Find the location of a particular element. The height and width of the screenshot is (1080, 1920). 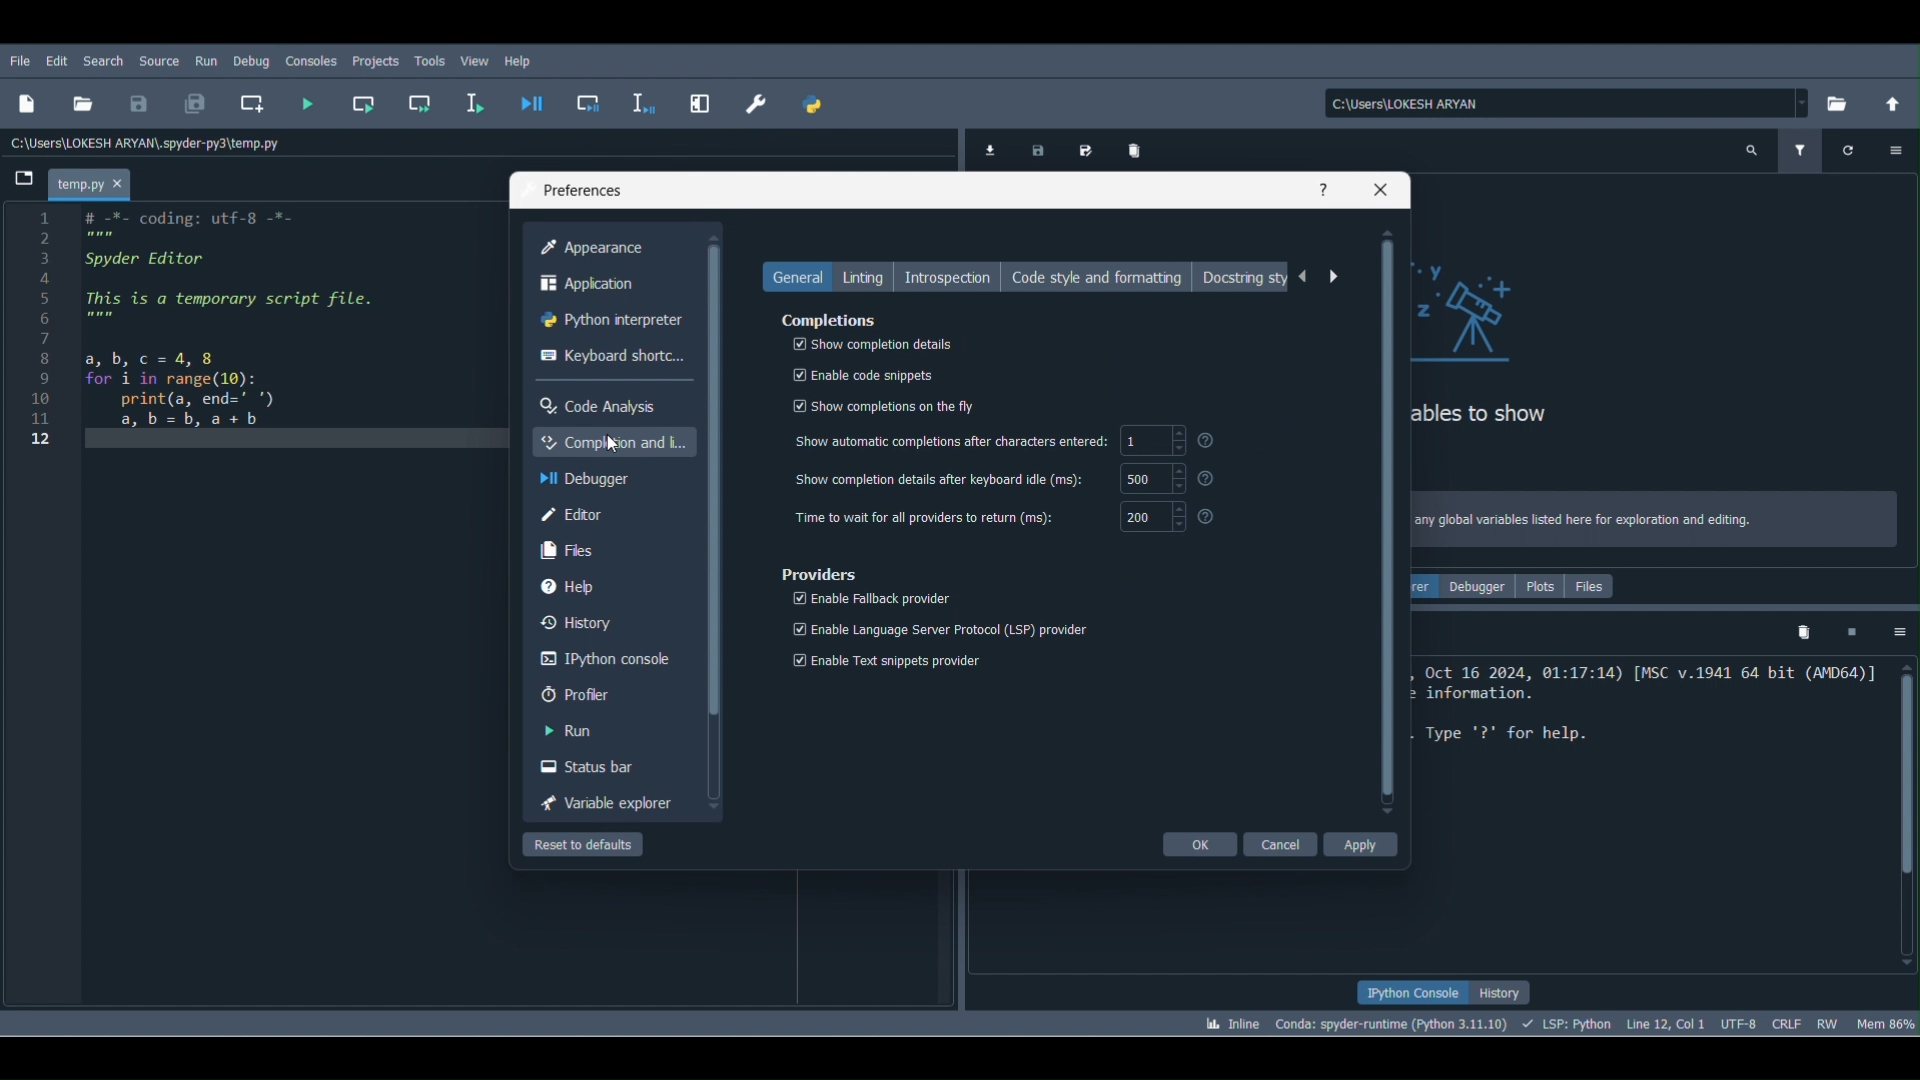

Save data as is located at coordinates (1088, 147).